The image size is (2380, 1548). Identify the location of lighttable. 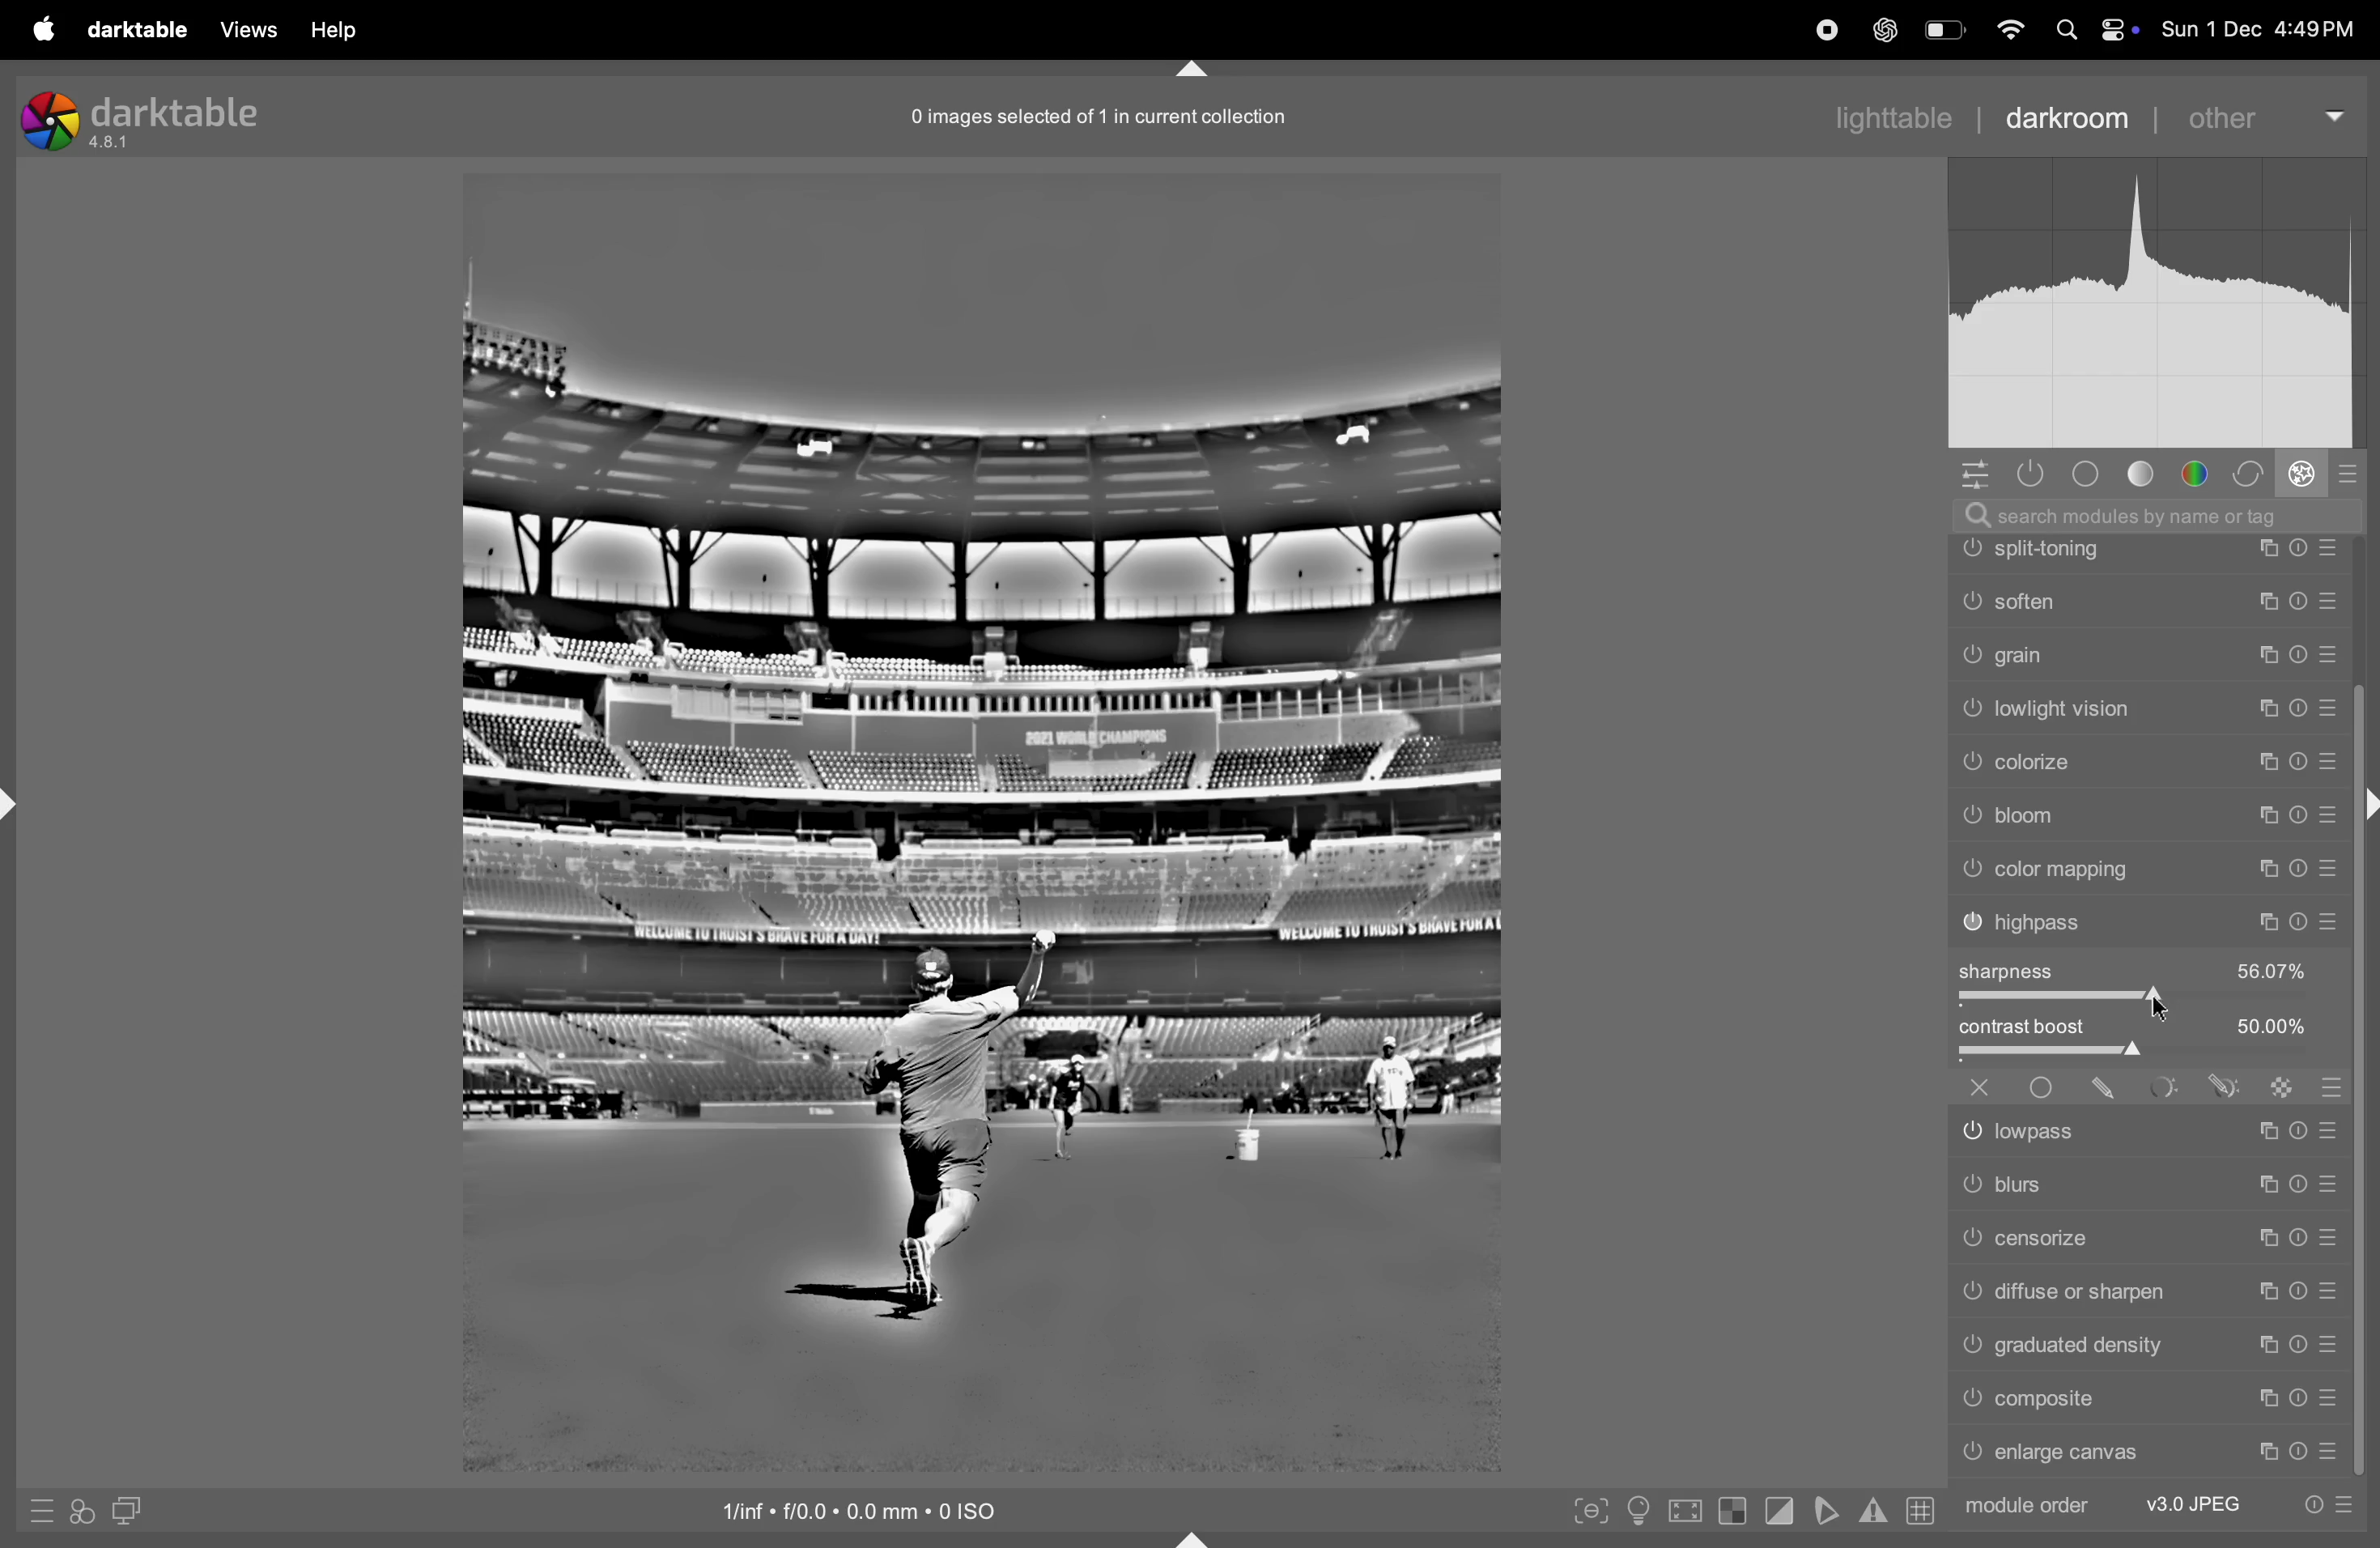
(1893, 114).